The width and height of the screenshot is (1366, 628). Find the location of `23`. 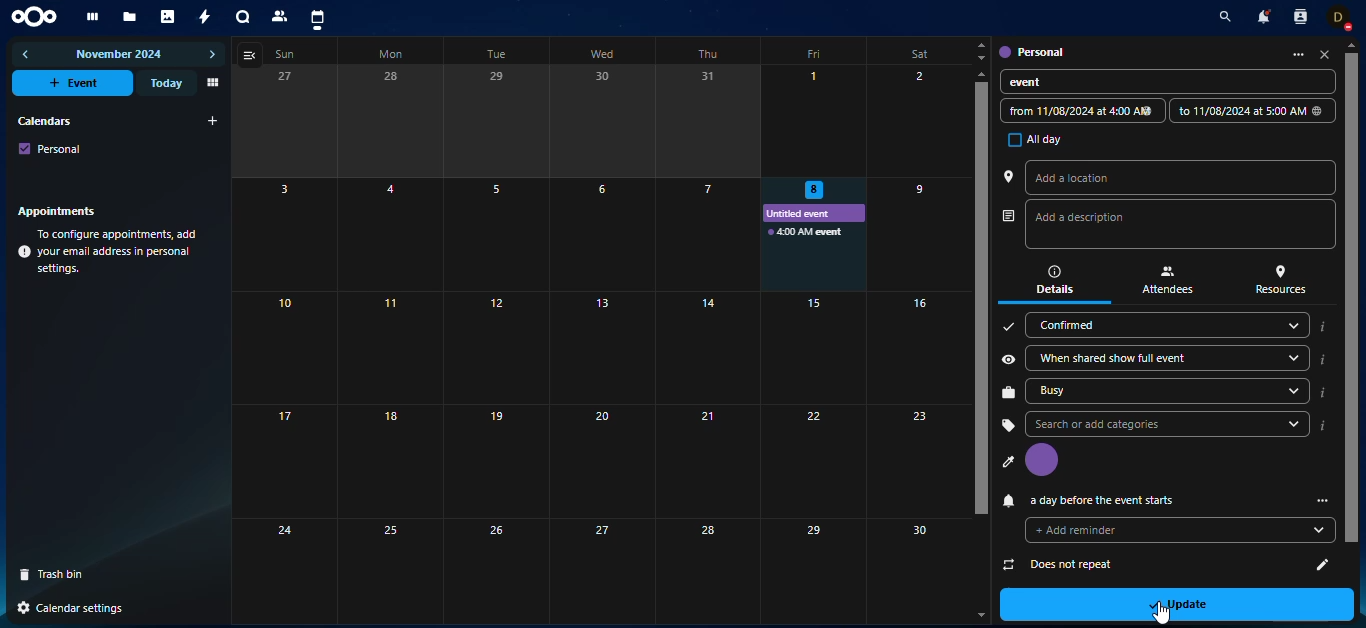

23 is located at coordinates (918, 460).